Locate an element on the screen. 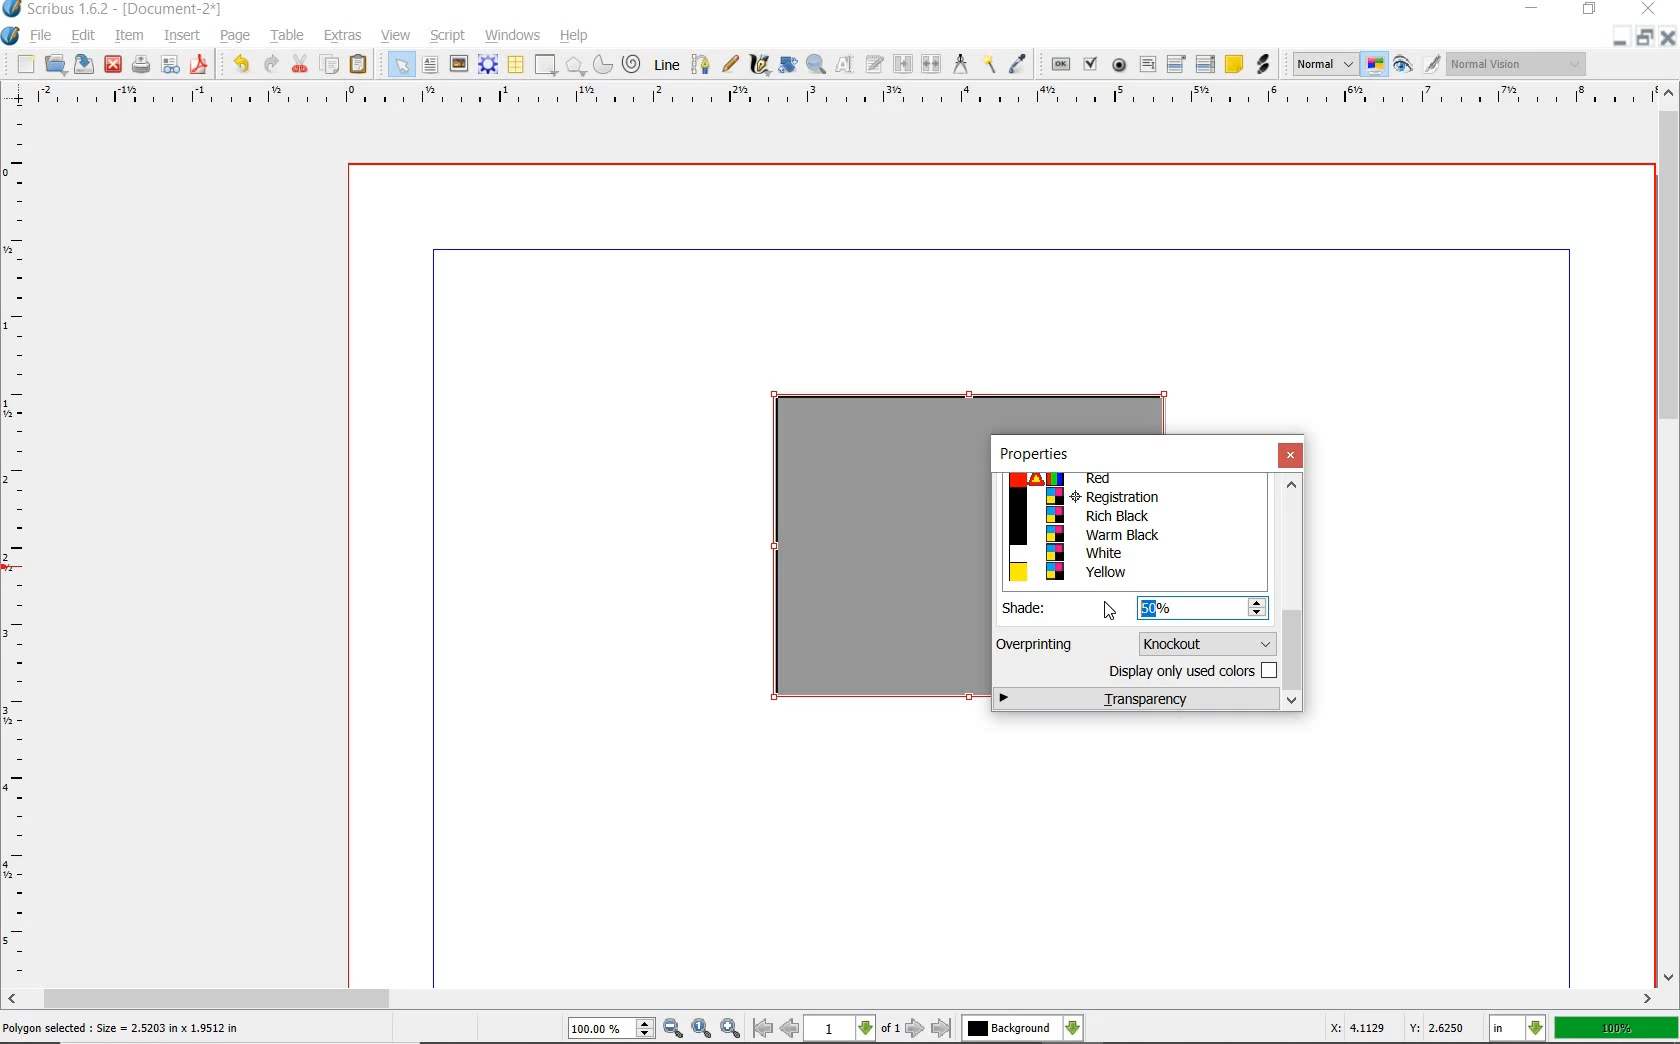  select the current unit is located at coordinates (1519, 1029).